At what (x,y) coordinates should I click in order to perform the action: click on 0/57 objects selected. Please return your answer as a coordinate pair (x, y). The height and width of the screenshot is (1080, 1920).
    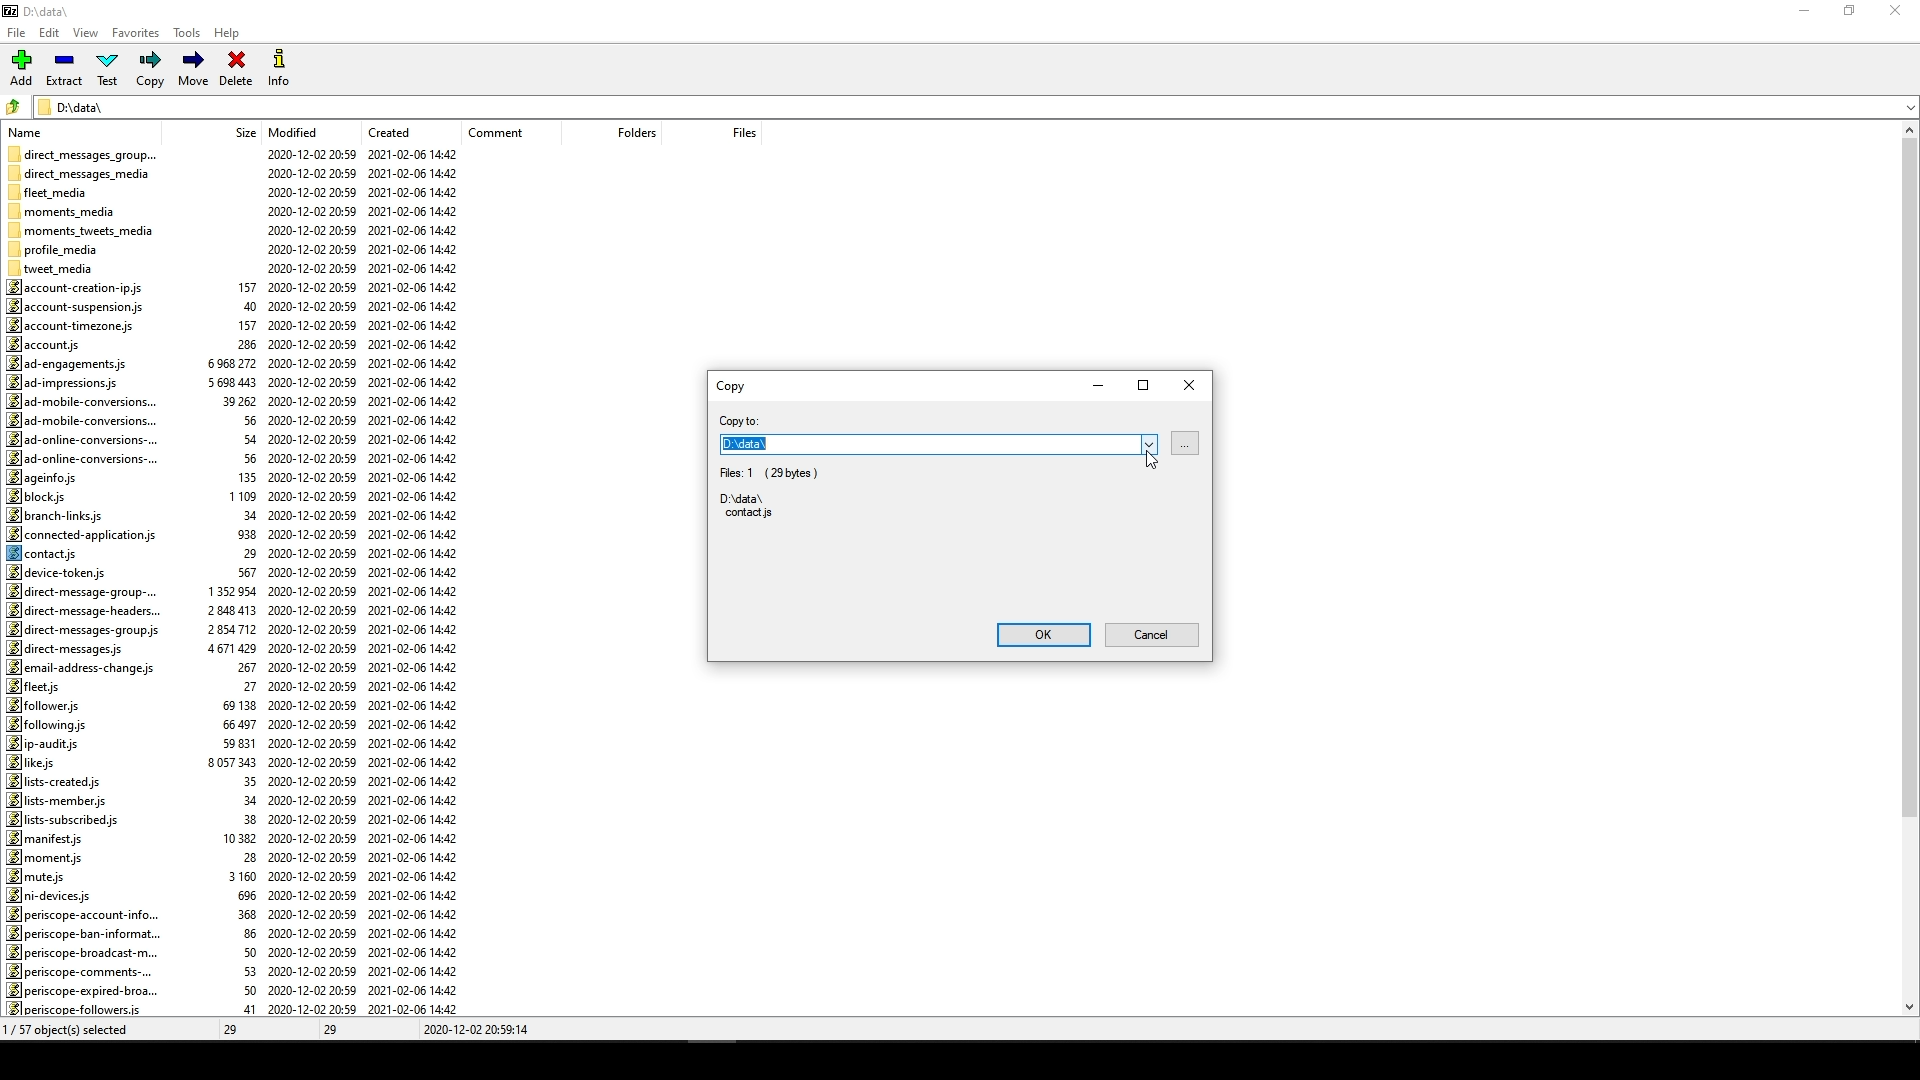
    Looking at the image, I should click on (84, 1029).